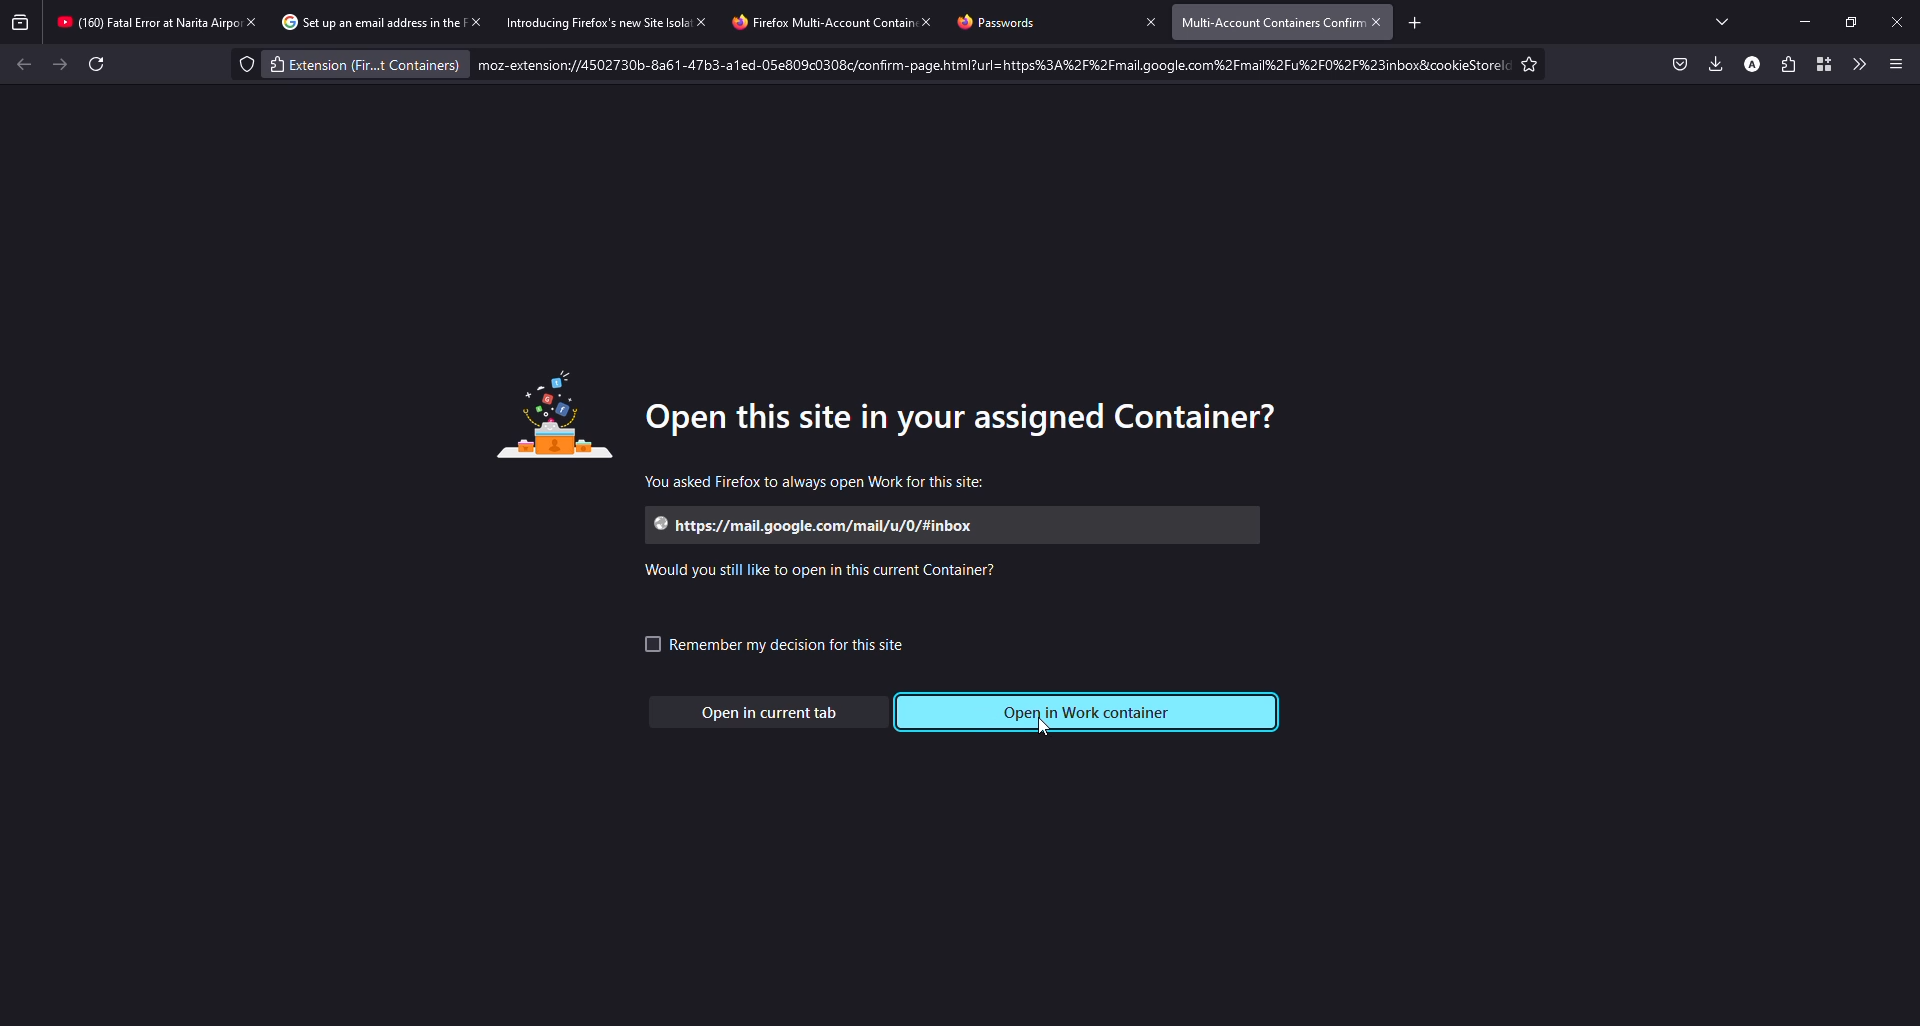  What do you see at coordinates (1530, 63) in the screenshot?
I see `Favorite` at bounding box center [1530, 63].